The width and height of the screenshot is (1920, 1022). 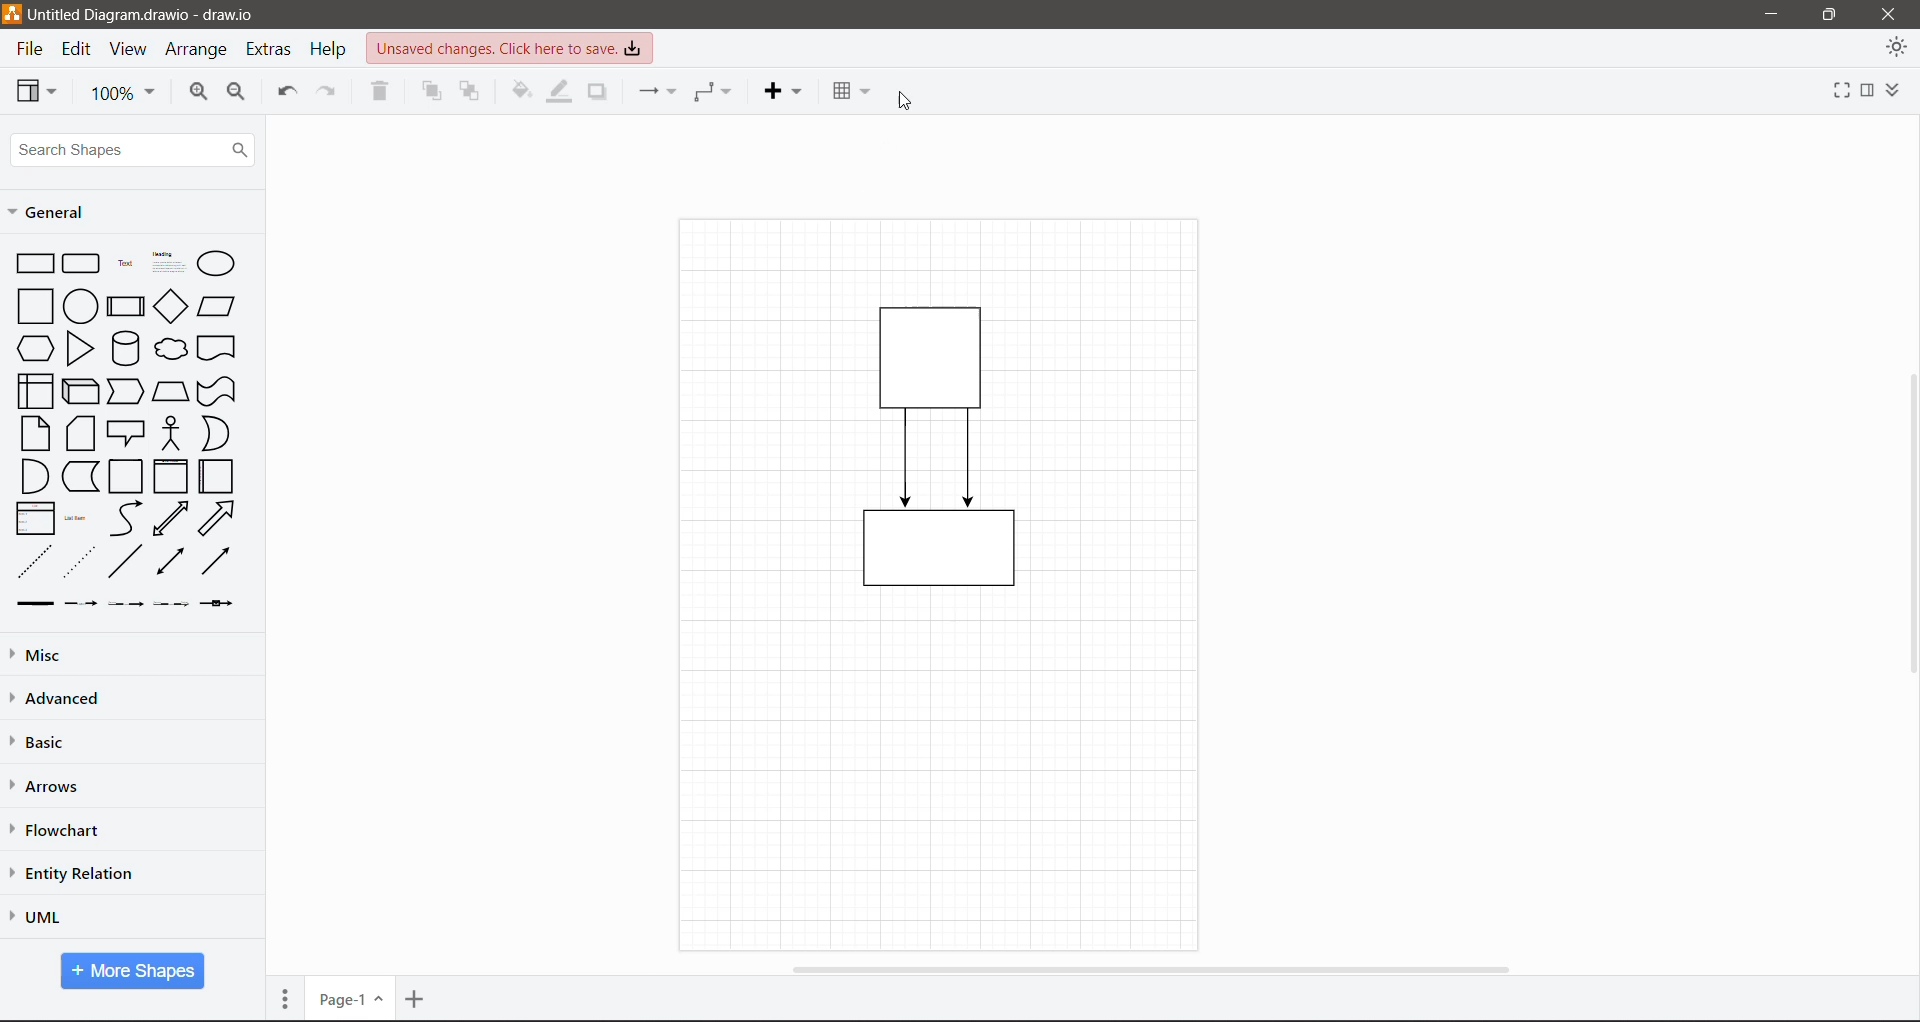 I want to click on Triangle, so click(x=80, y=348).